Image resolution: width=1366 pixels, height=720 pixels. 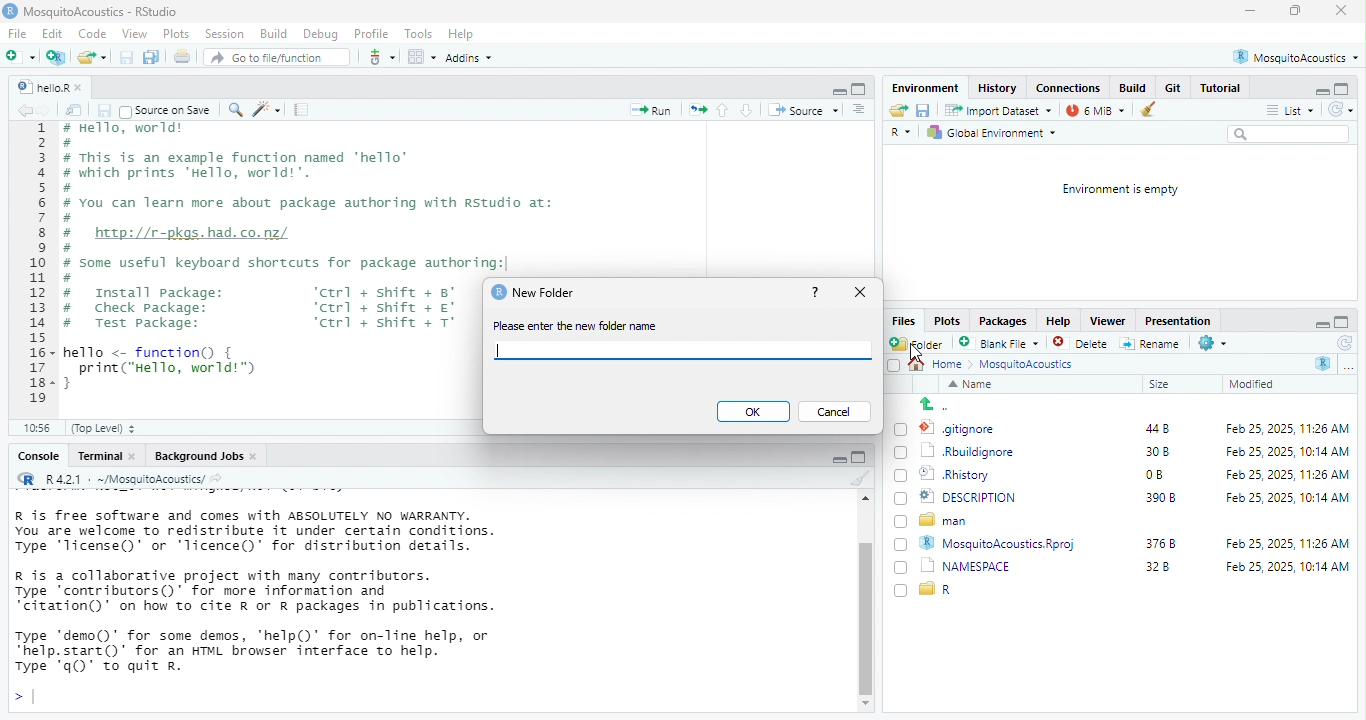 What do you see at coordinates (1296, 11) in the screenshot?
I see `maximize` at bounding box center [1296, 11].